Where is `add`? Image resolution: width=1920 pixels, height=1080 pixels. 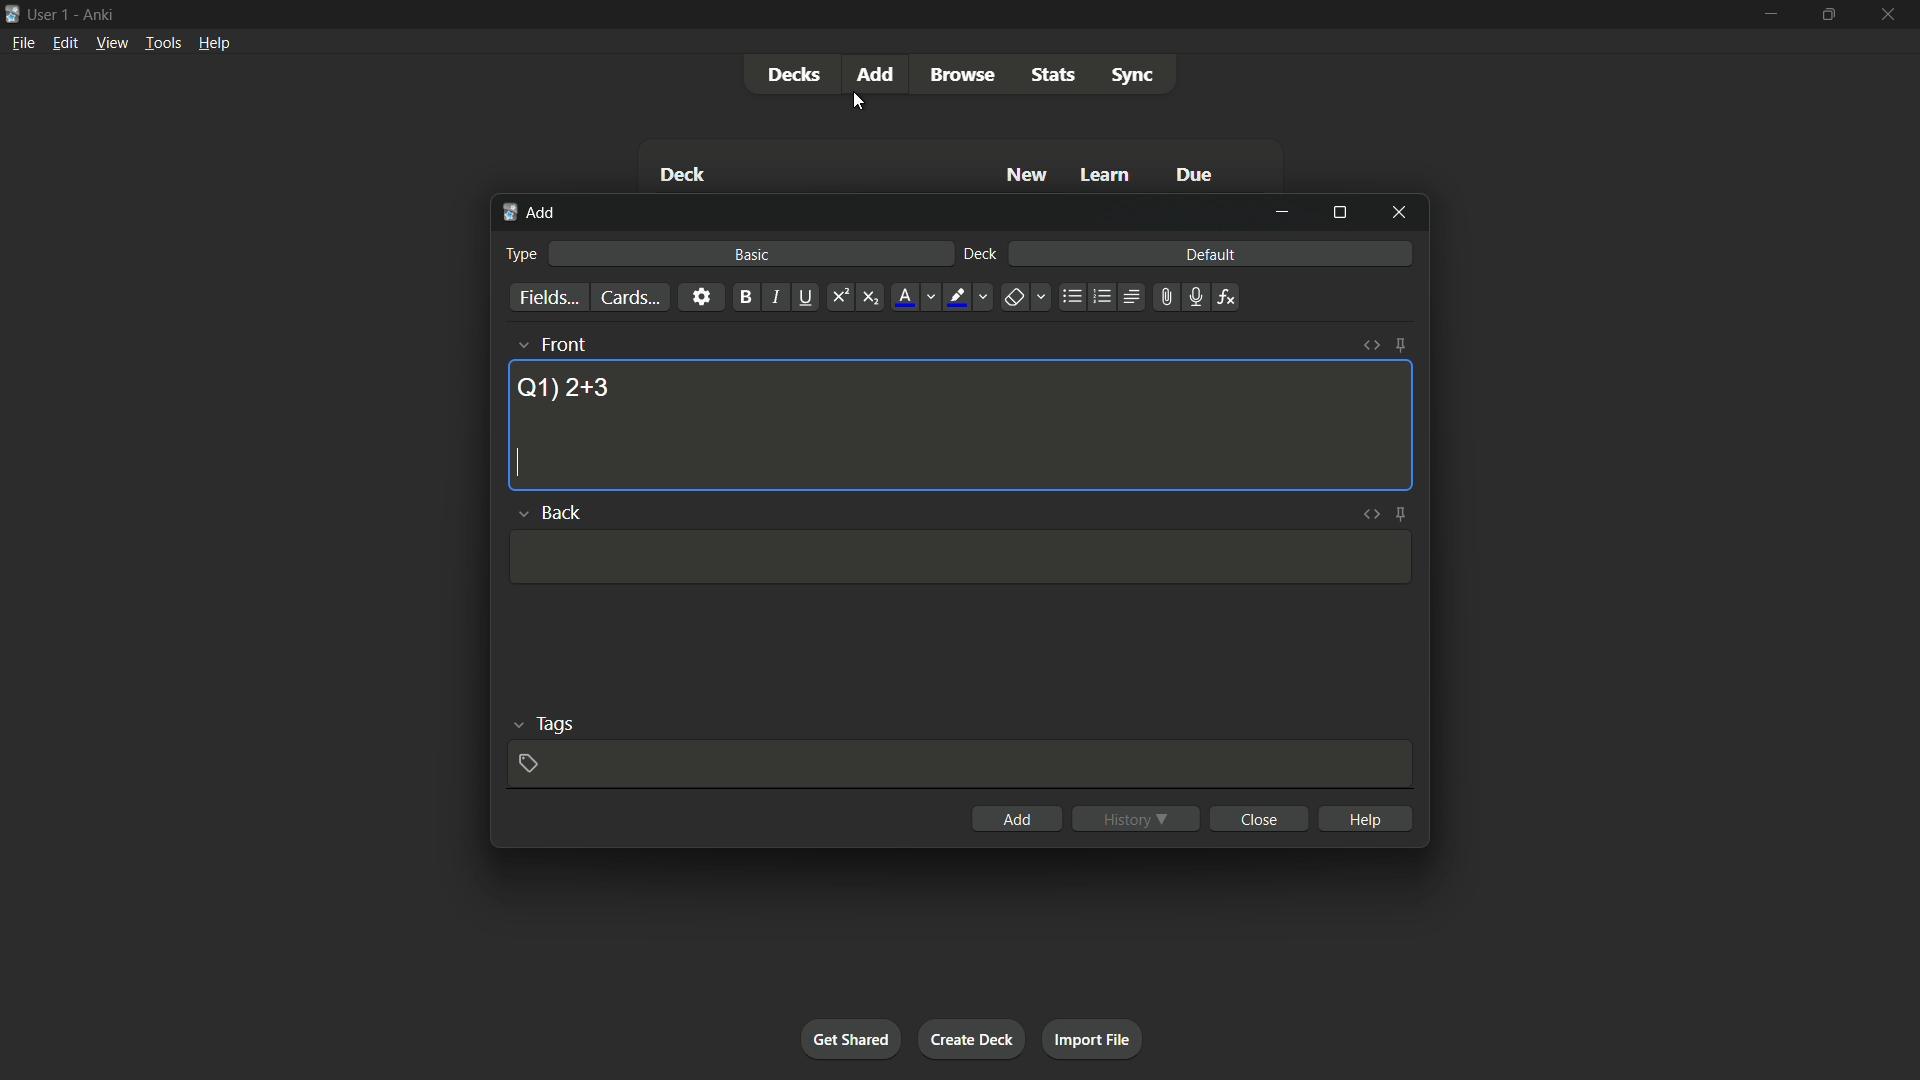 add is located at coordinates (1018, 819).